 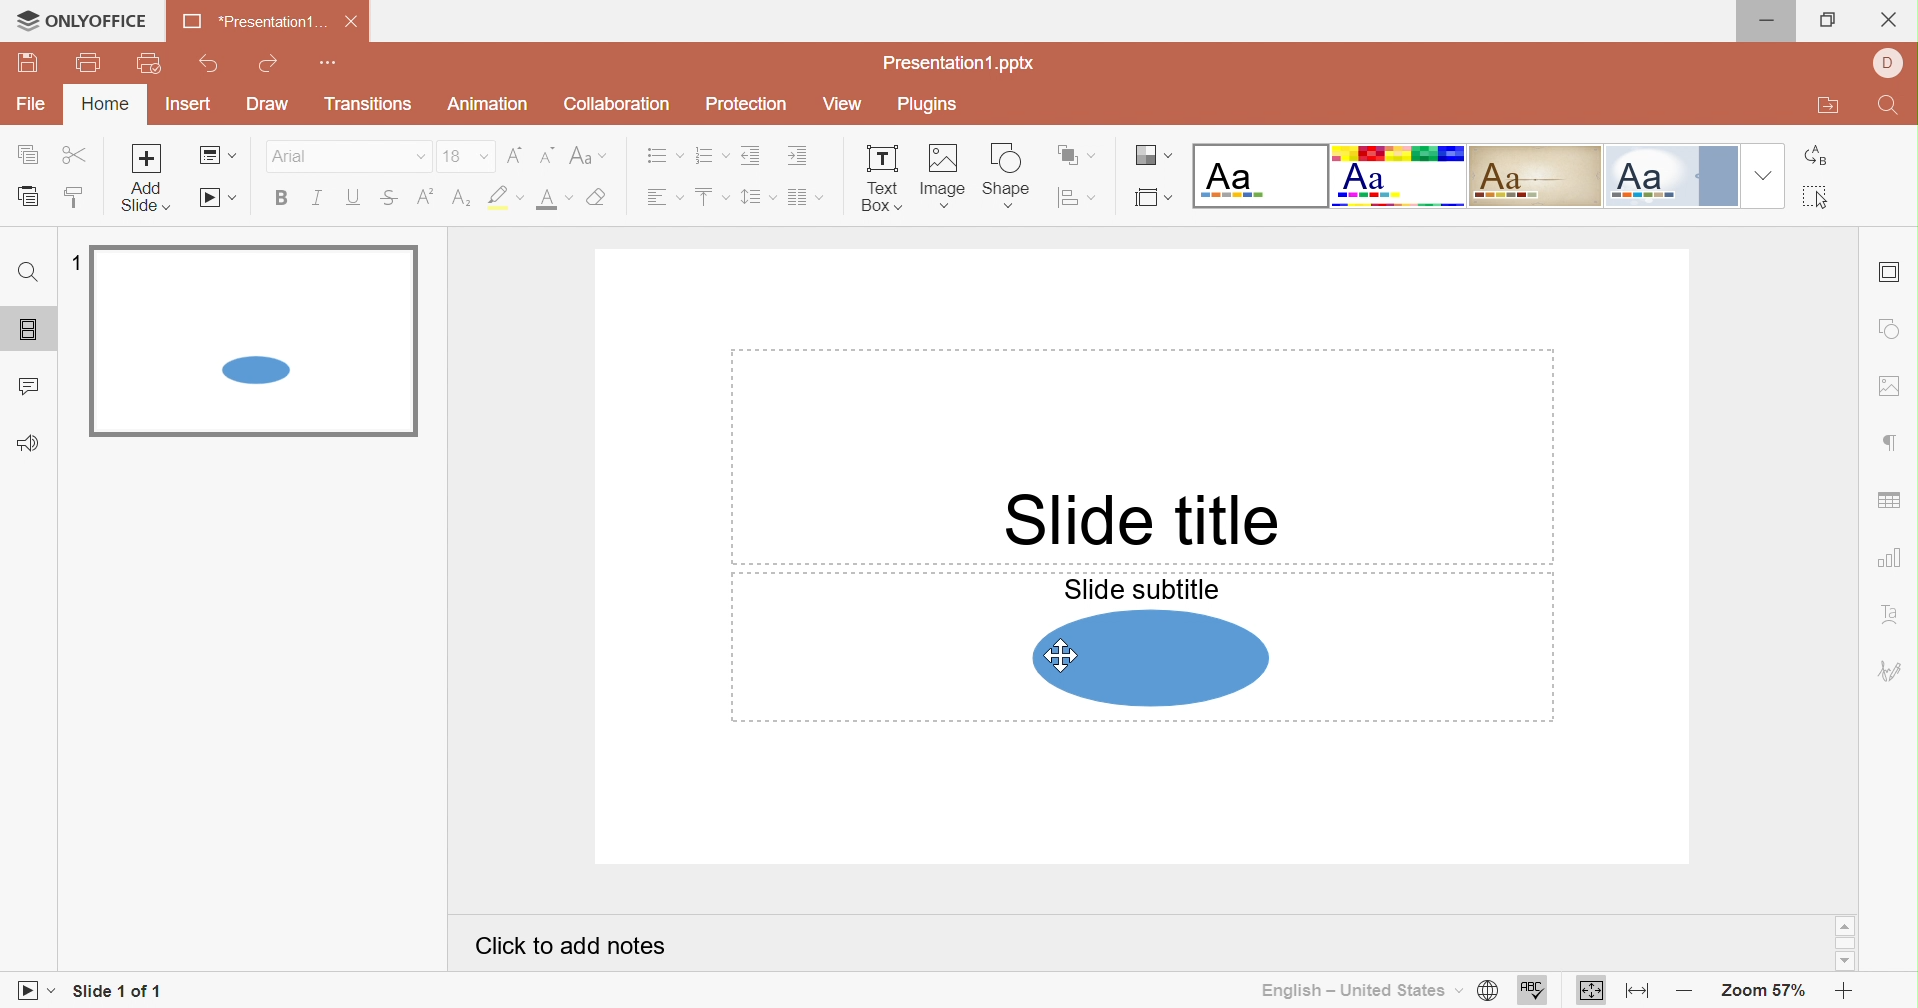 I want to click on Scroll down, so click(x=1845, y=963).